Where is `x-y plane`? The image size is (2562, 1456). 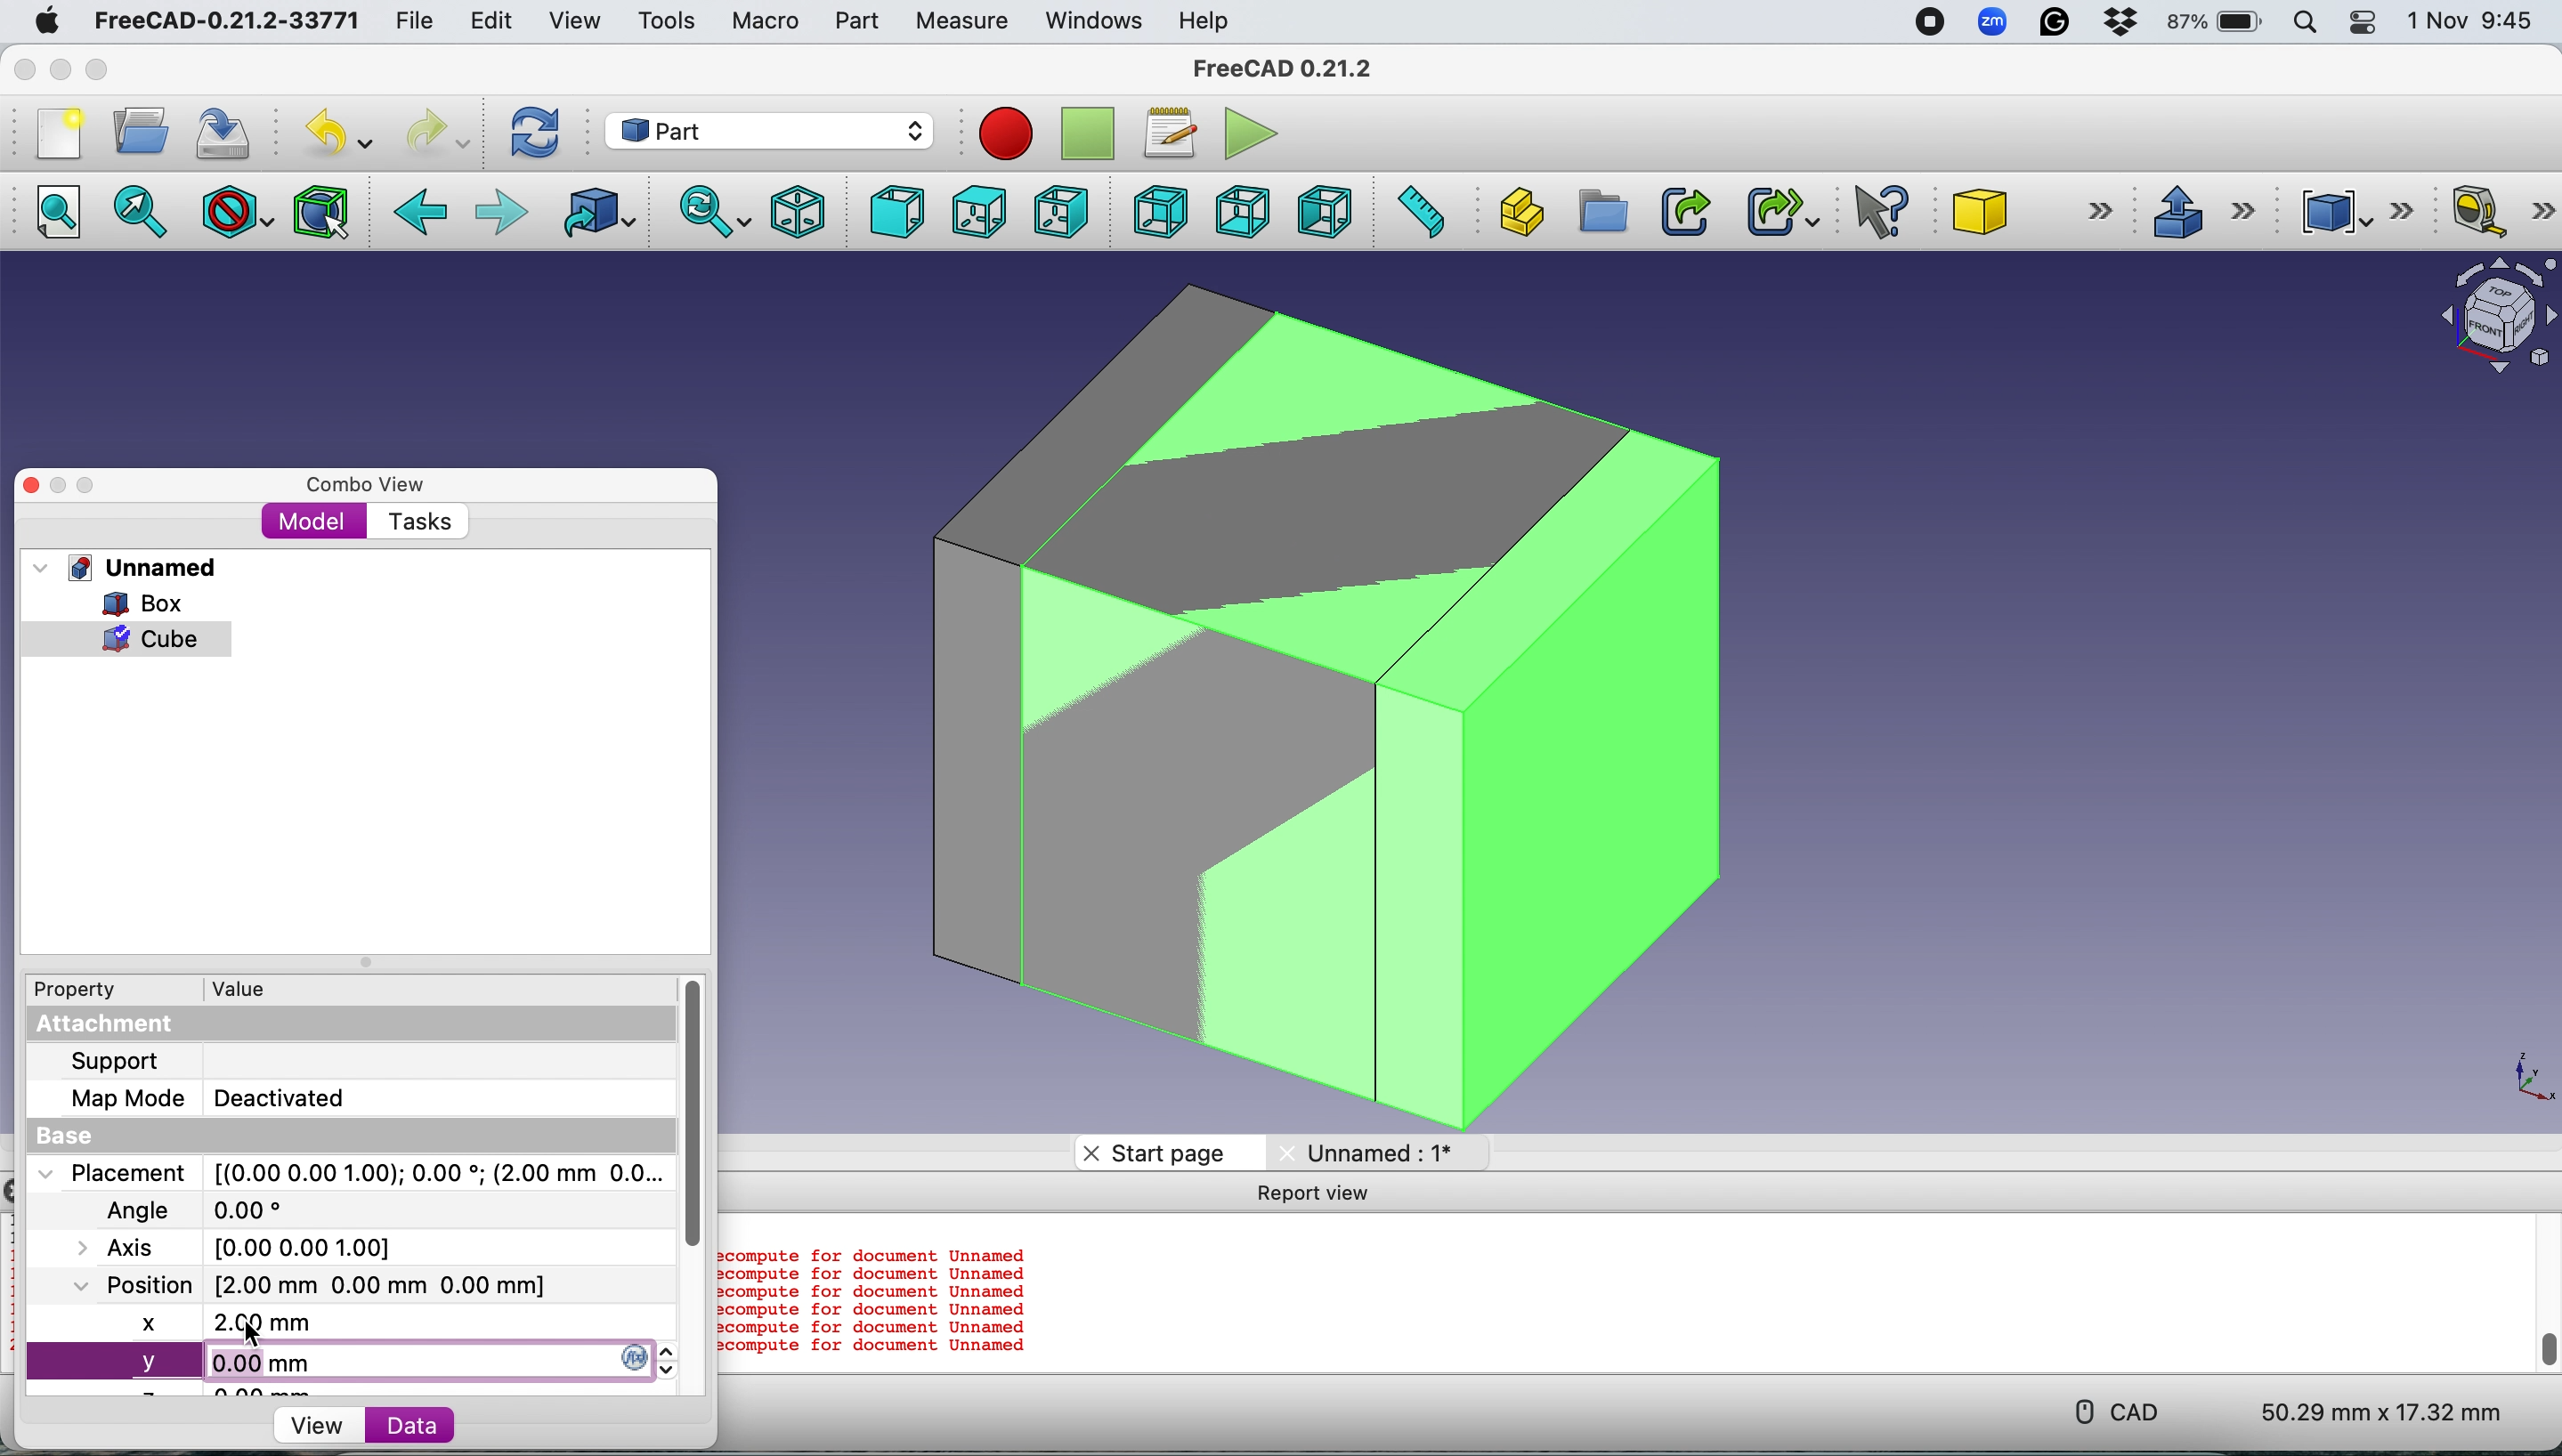 x-y plane is located at coordinates (2522, 1080).